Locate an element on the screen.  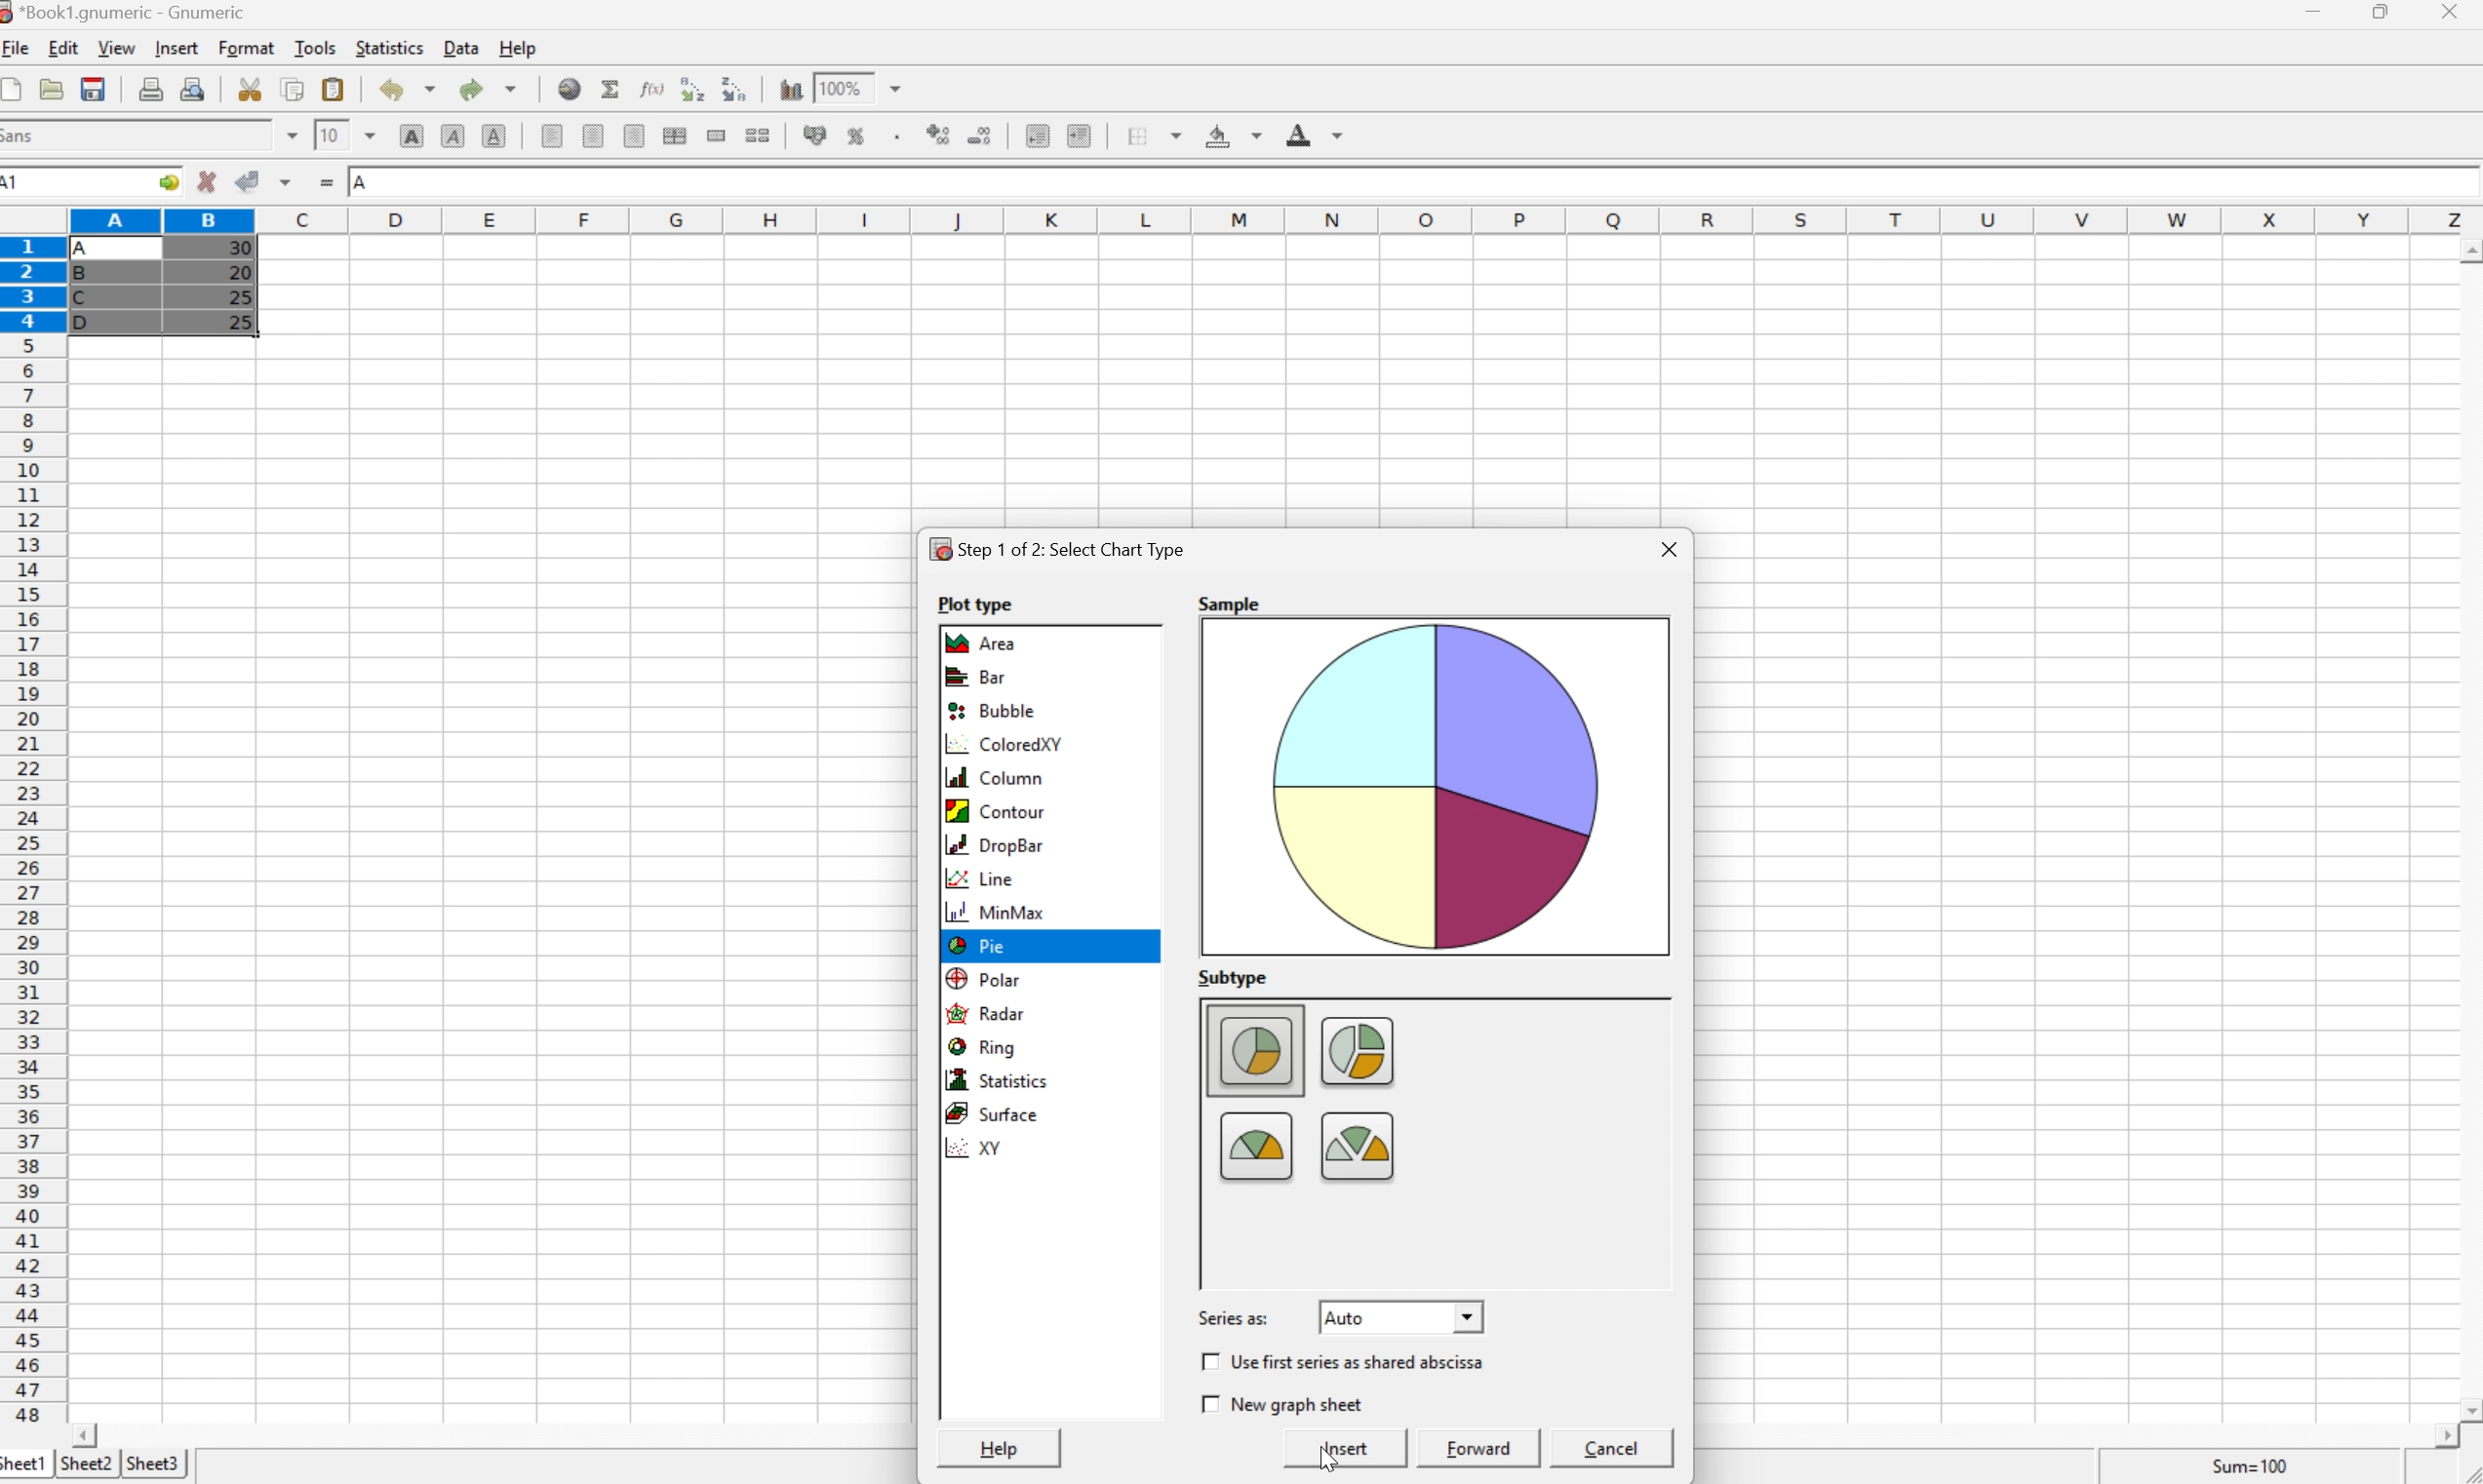
Step 1 of 2: Select Chart Type is located at coordinates (1057, 549).